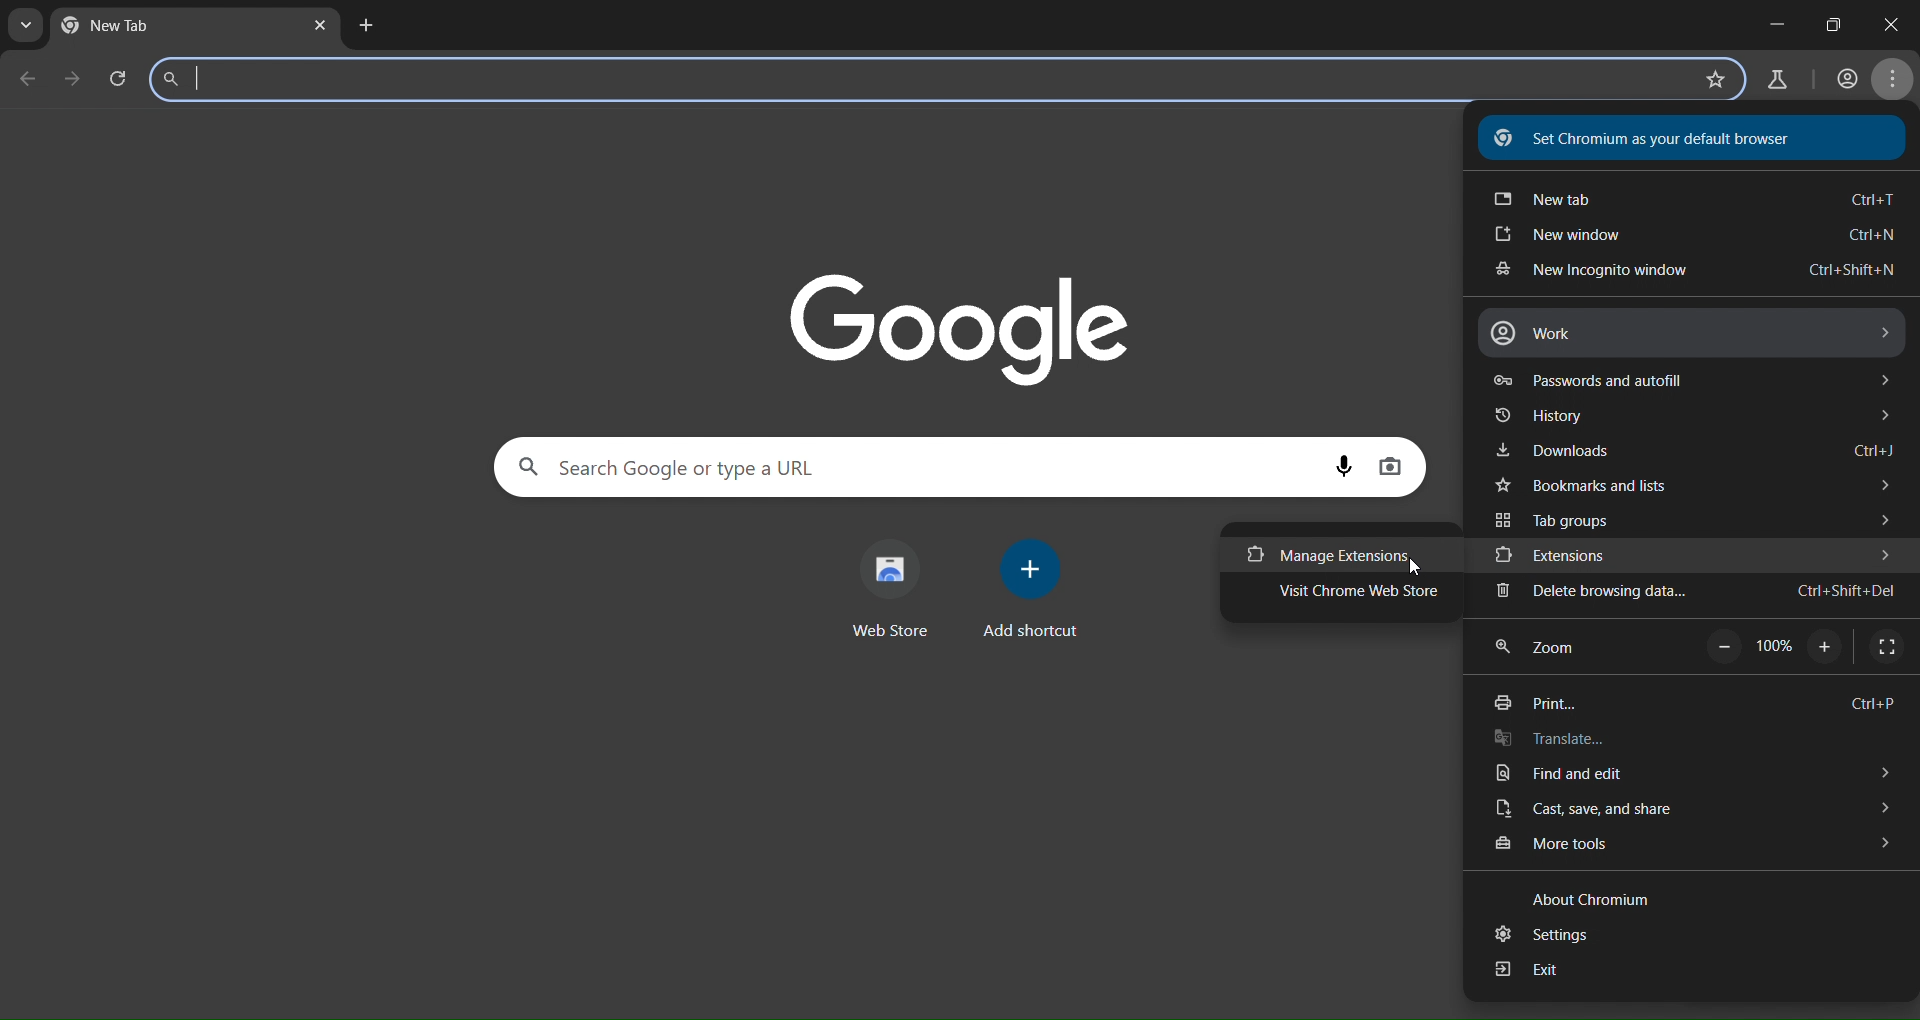 The width and height of the screenshot is (1920, 1020). Describe the element at coordinates (1693, 195) in the screenshot. I see `new tab` at that location.